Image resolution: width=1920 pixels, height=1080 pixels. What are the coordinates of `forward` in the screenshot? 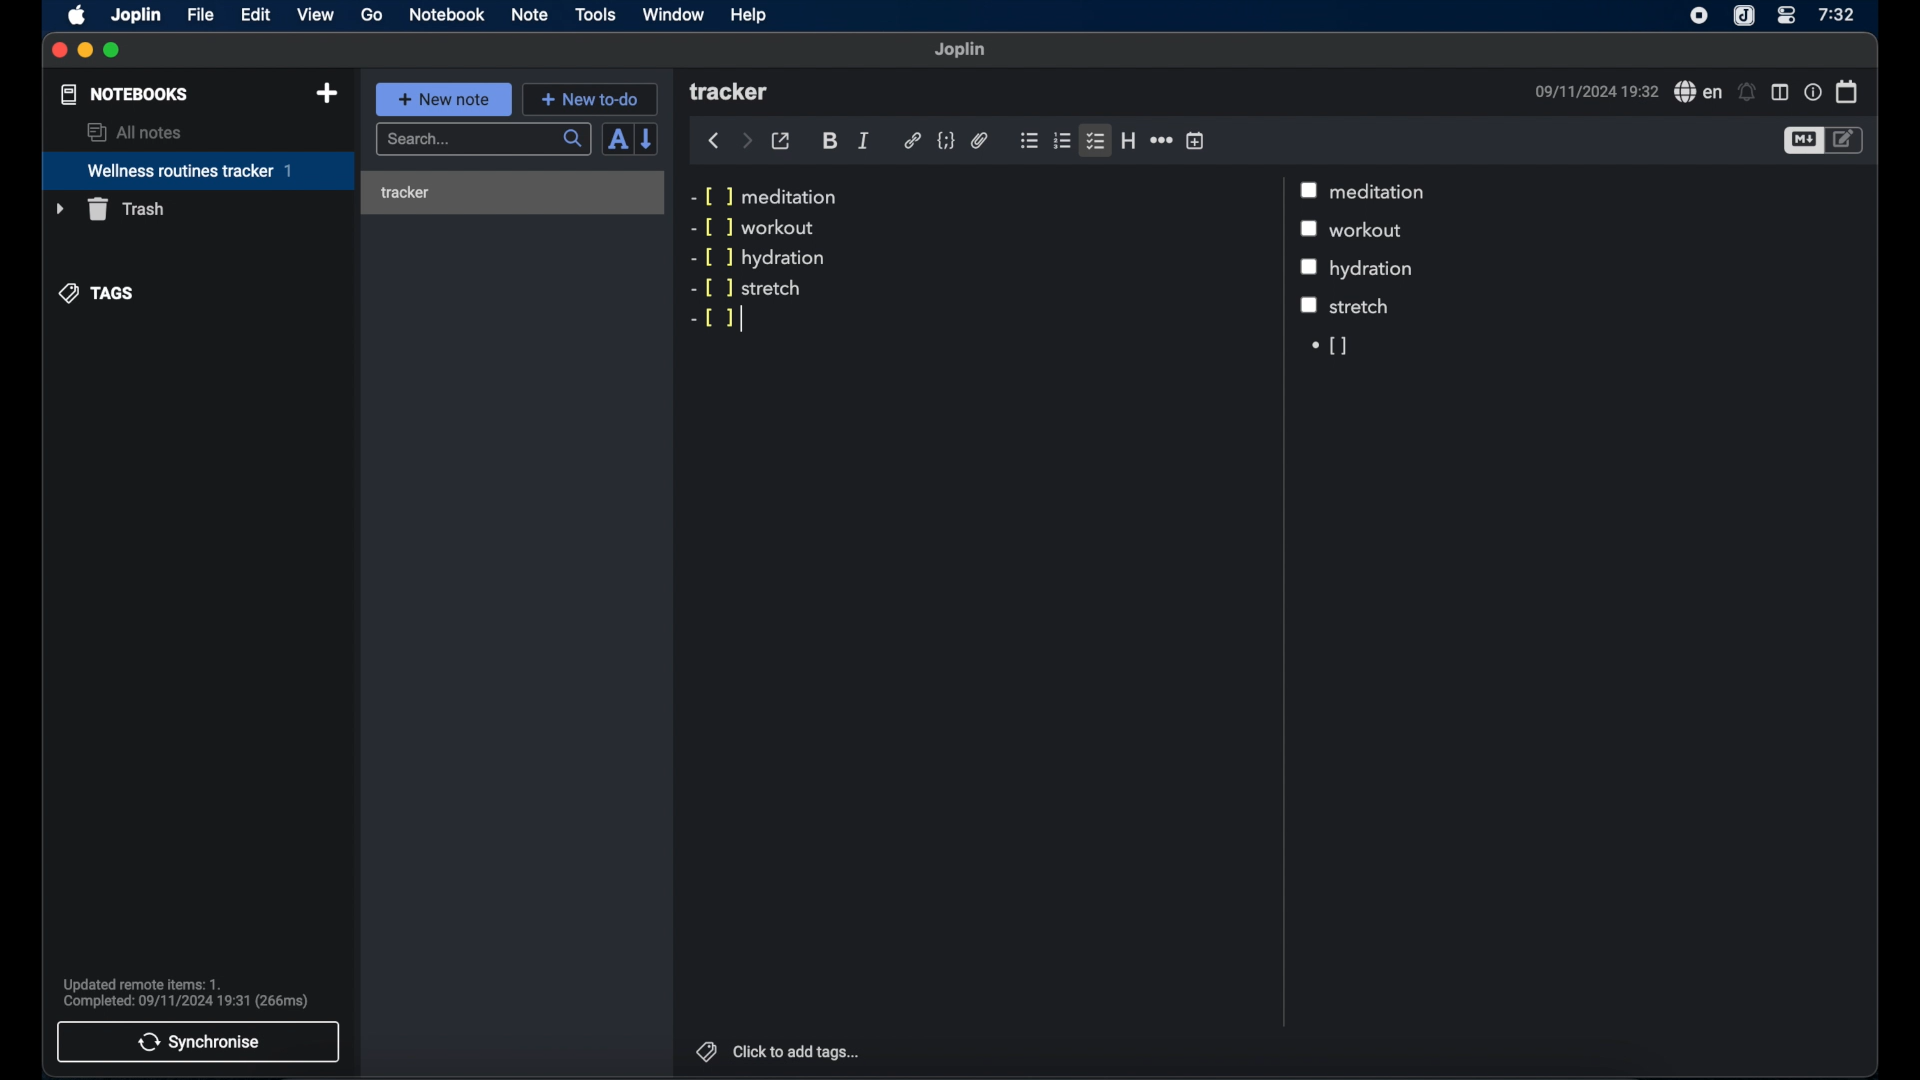 It's located at (746, 140).